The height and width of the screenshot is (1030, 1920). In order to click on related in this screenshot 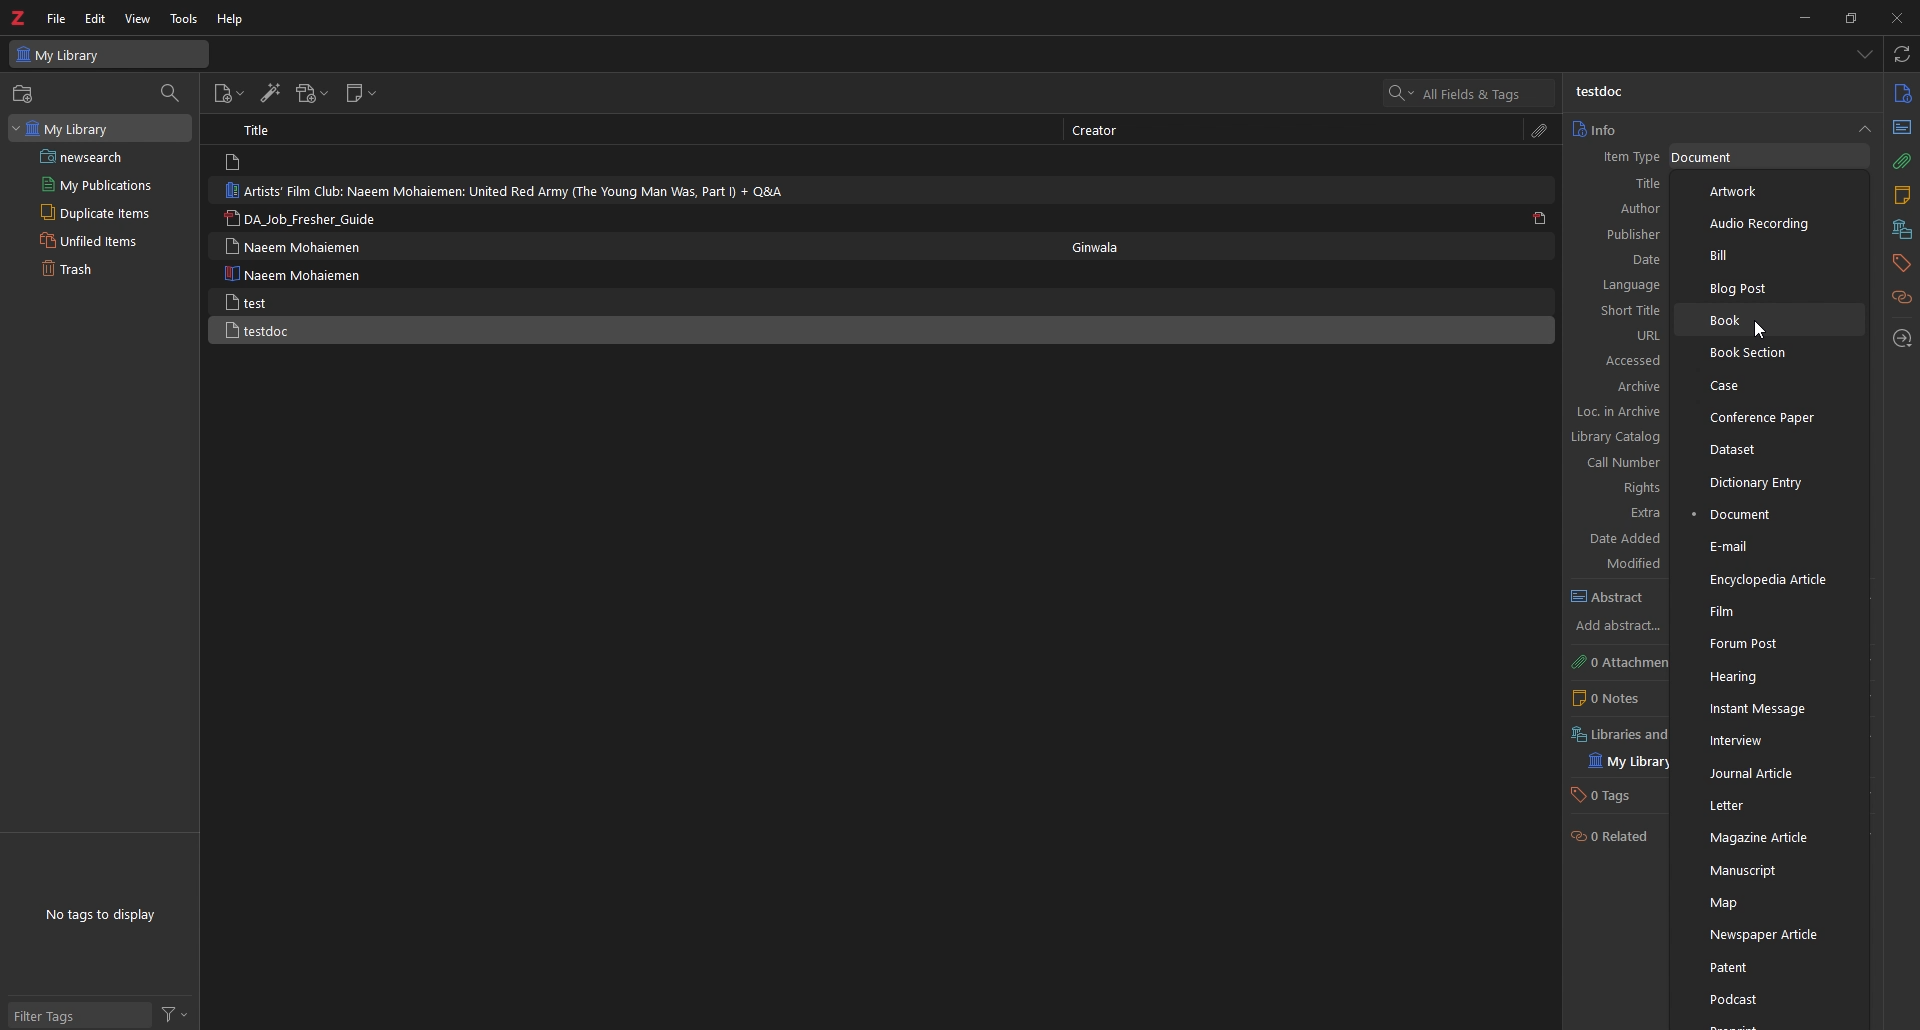, I will do `click(1903, 298)`.